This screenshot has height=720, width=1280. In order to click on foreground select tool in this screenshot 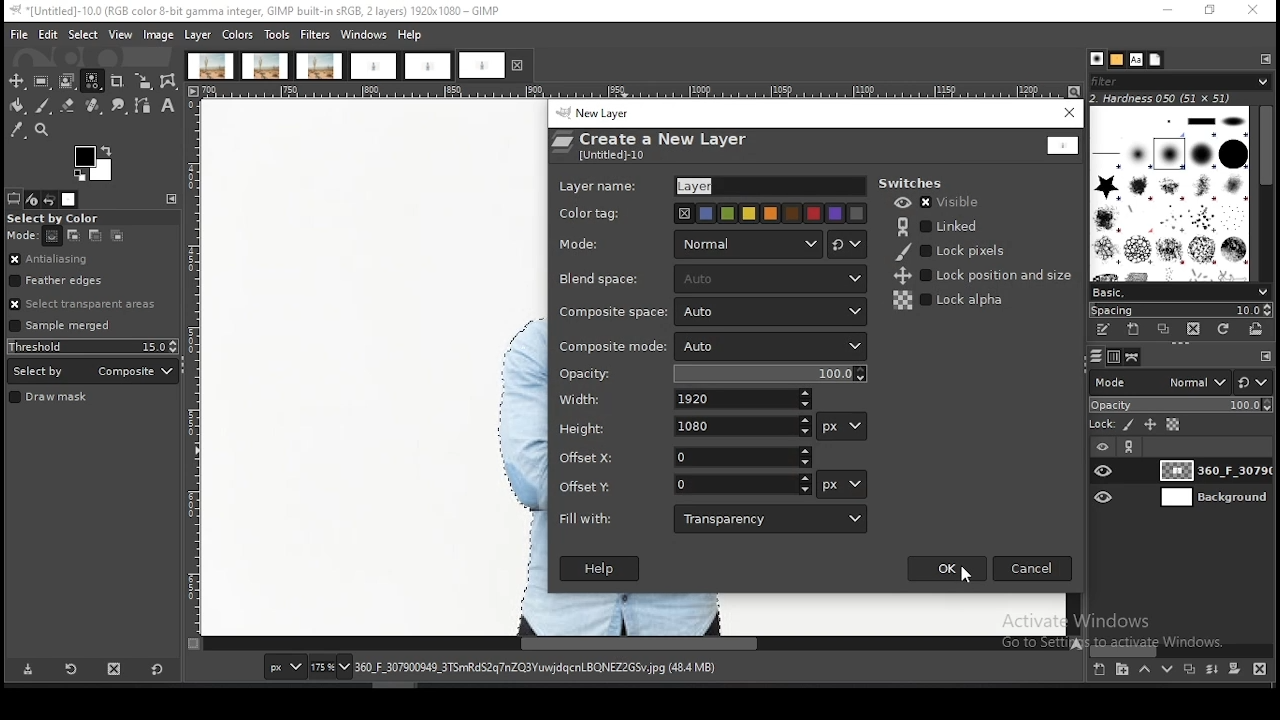, I will do `click(67, 81)`.